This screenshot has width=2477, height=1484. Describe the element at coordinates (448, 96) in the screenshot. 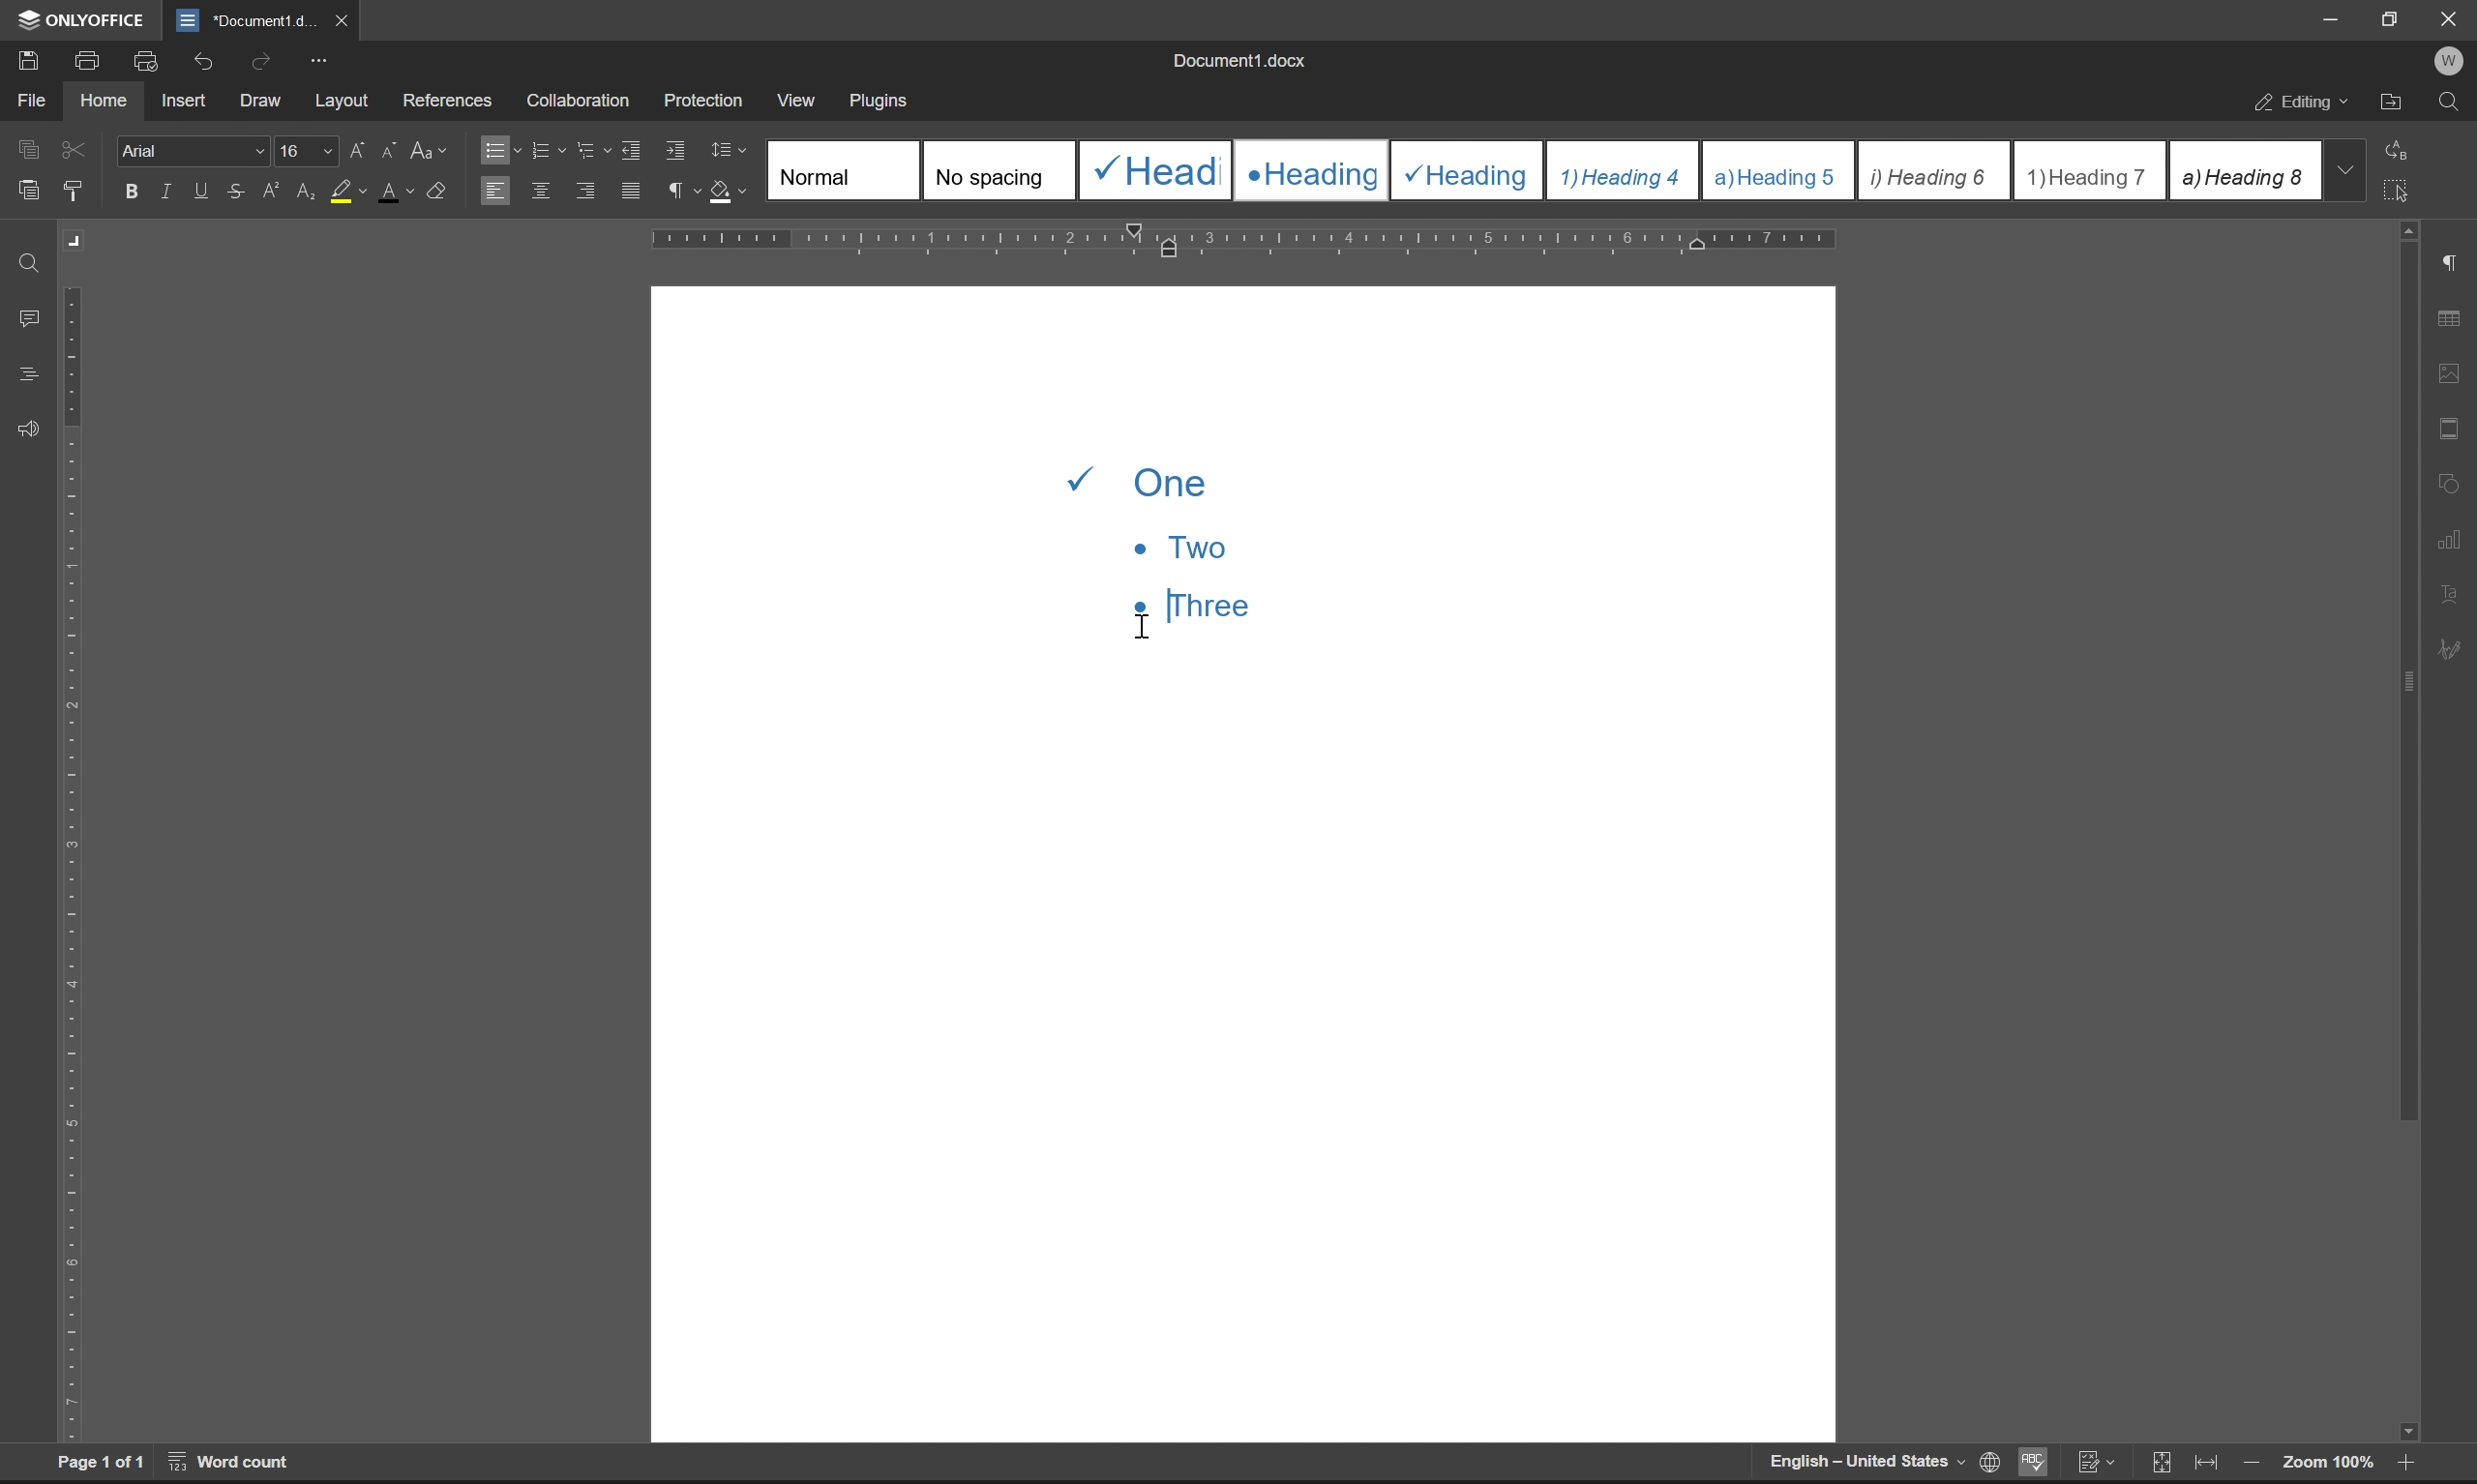

I see `references` at that location.